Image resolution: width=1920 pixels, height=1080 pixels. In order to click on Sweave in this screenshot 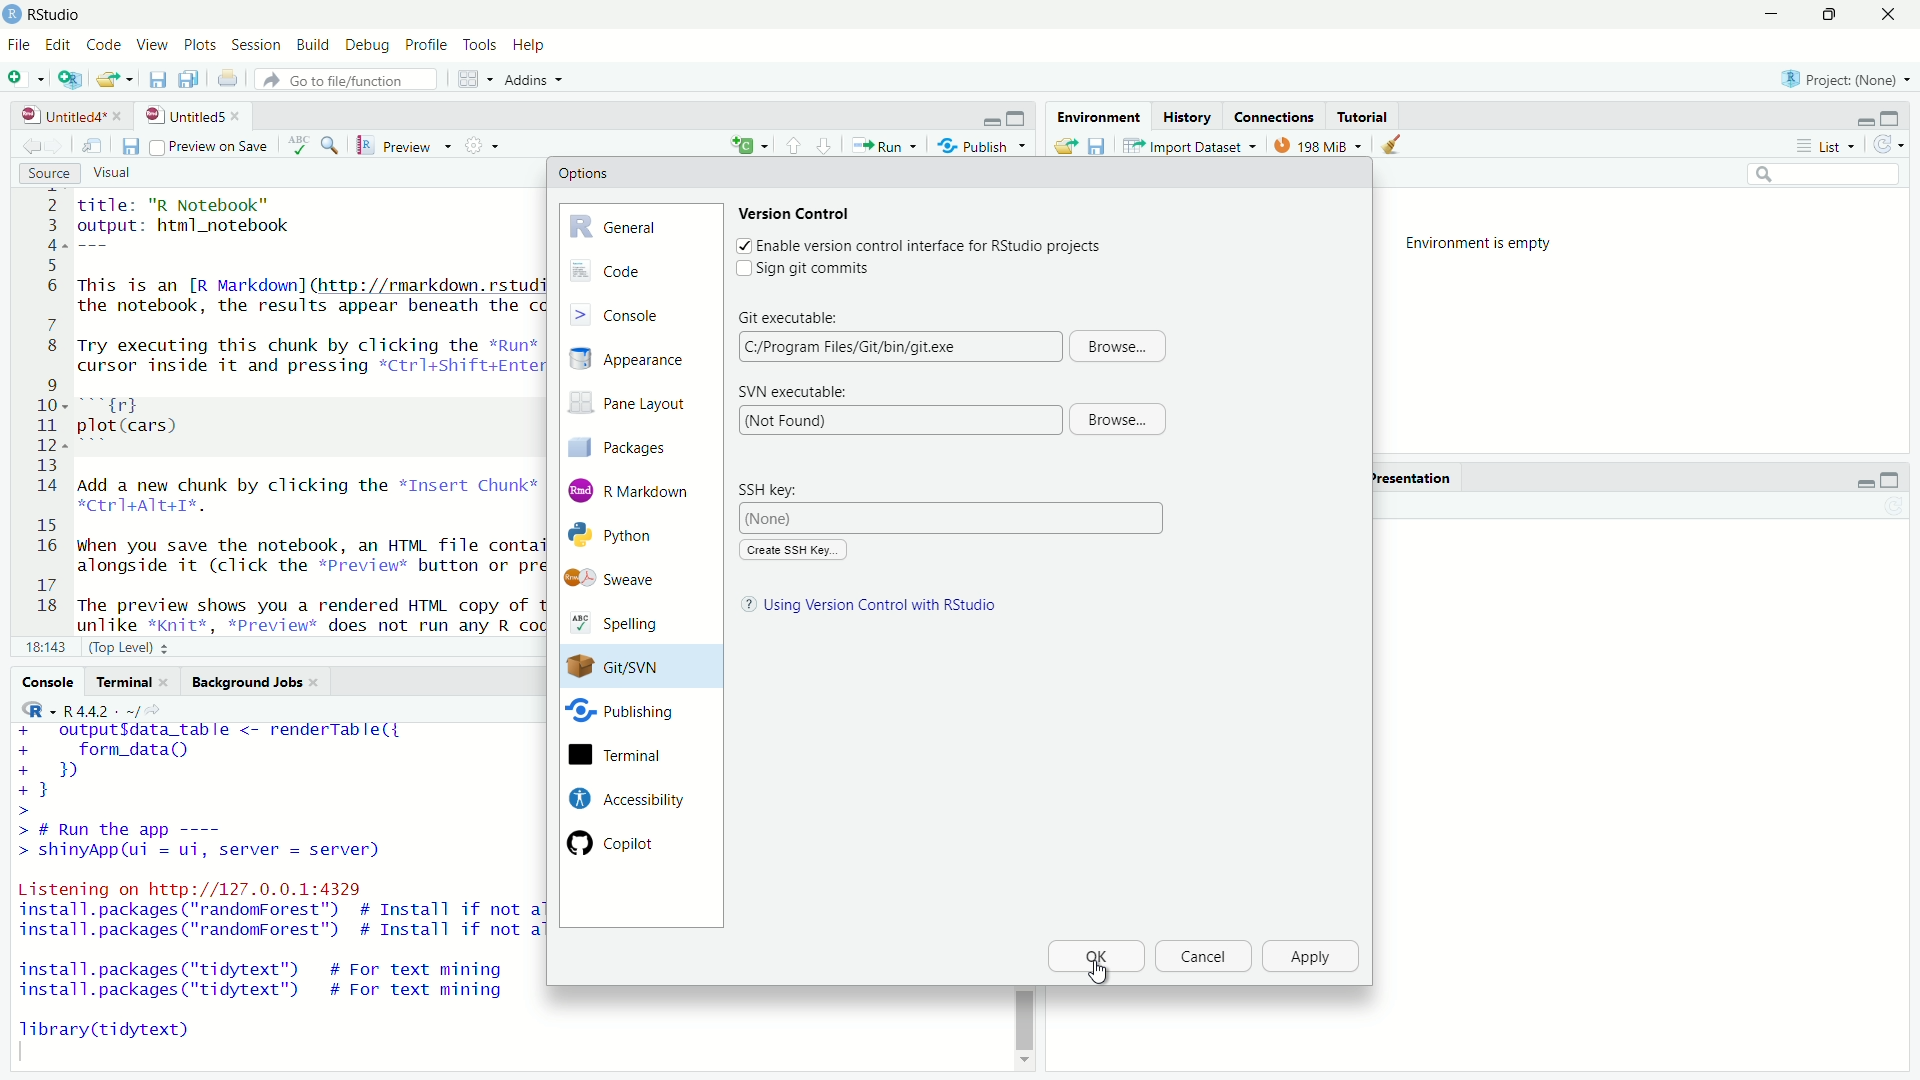, I will do `click(623, 579)`.